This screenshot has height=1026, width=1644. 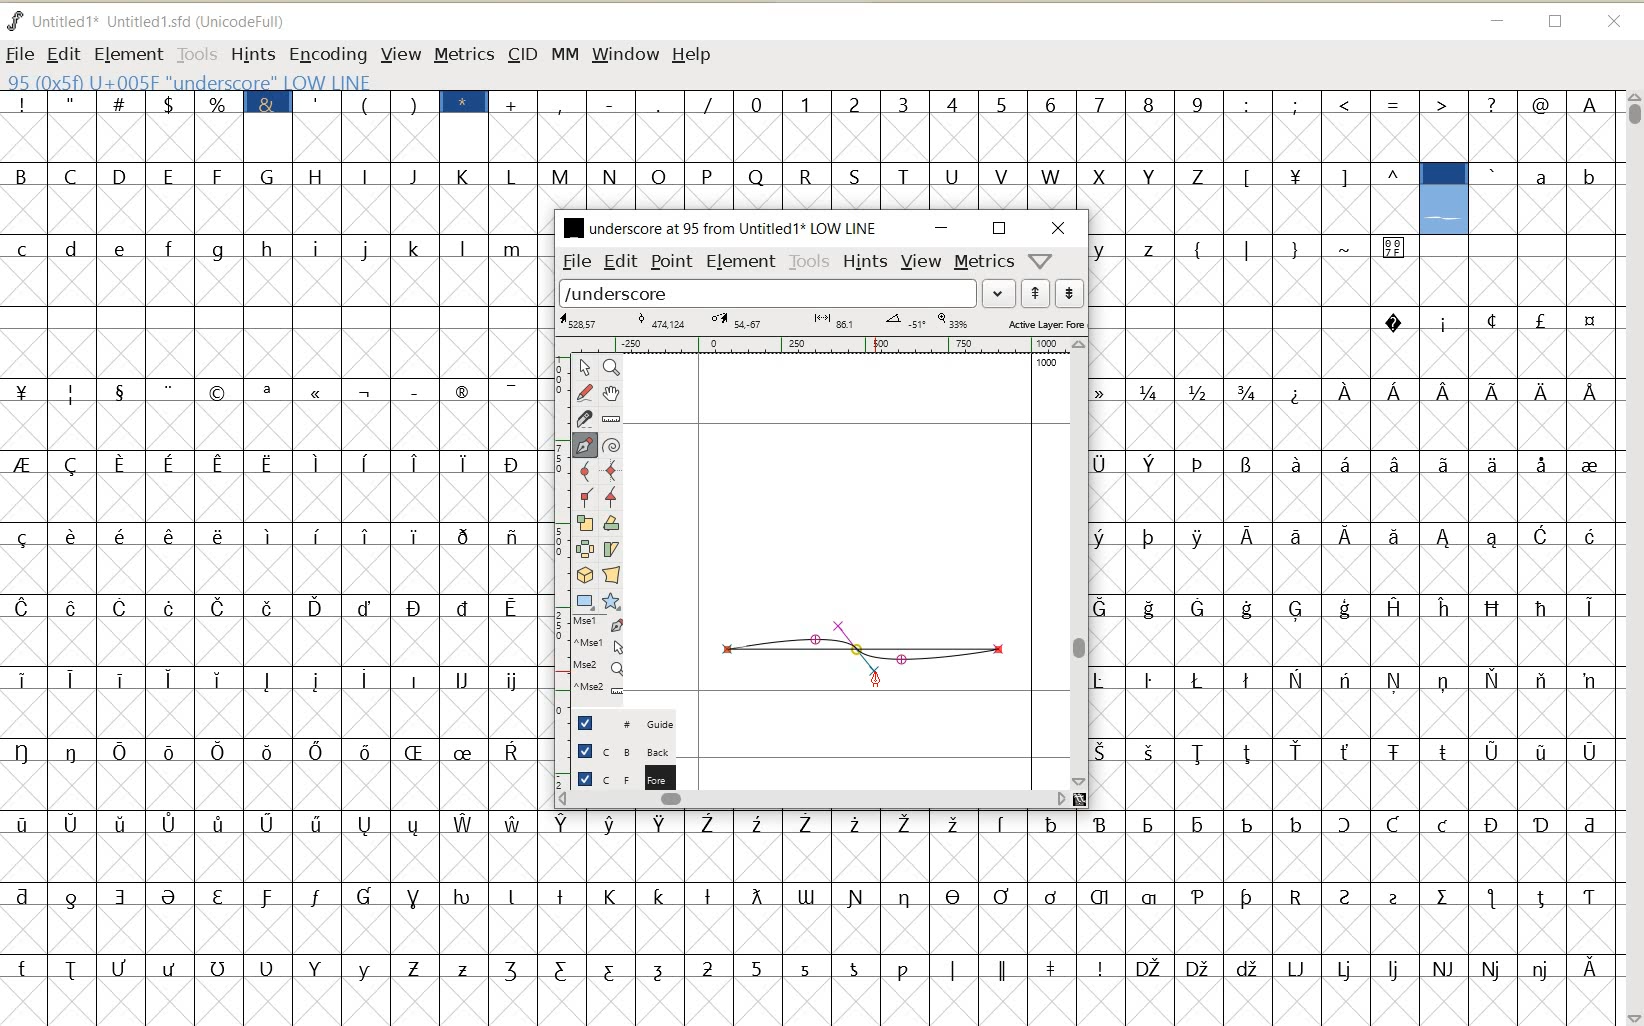 What do you see at coordinates (562, 53) in the screenshot?
I see `MM` at bounding box center [562, 53].